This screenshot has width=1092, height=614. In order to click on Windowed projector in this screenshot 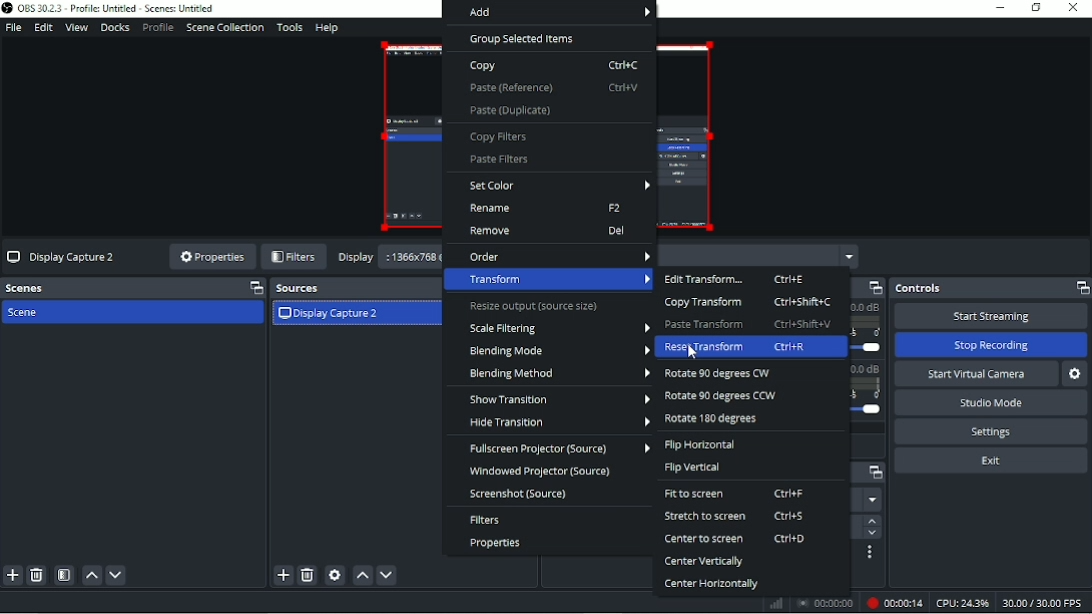, I will do `click(546, 471)`.